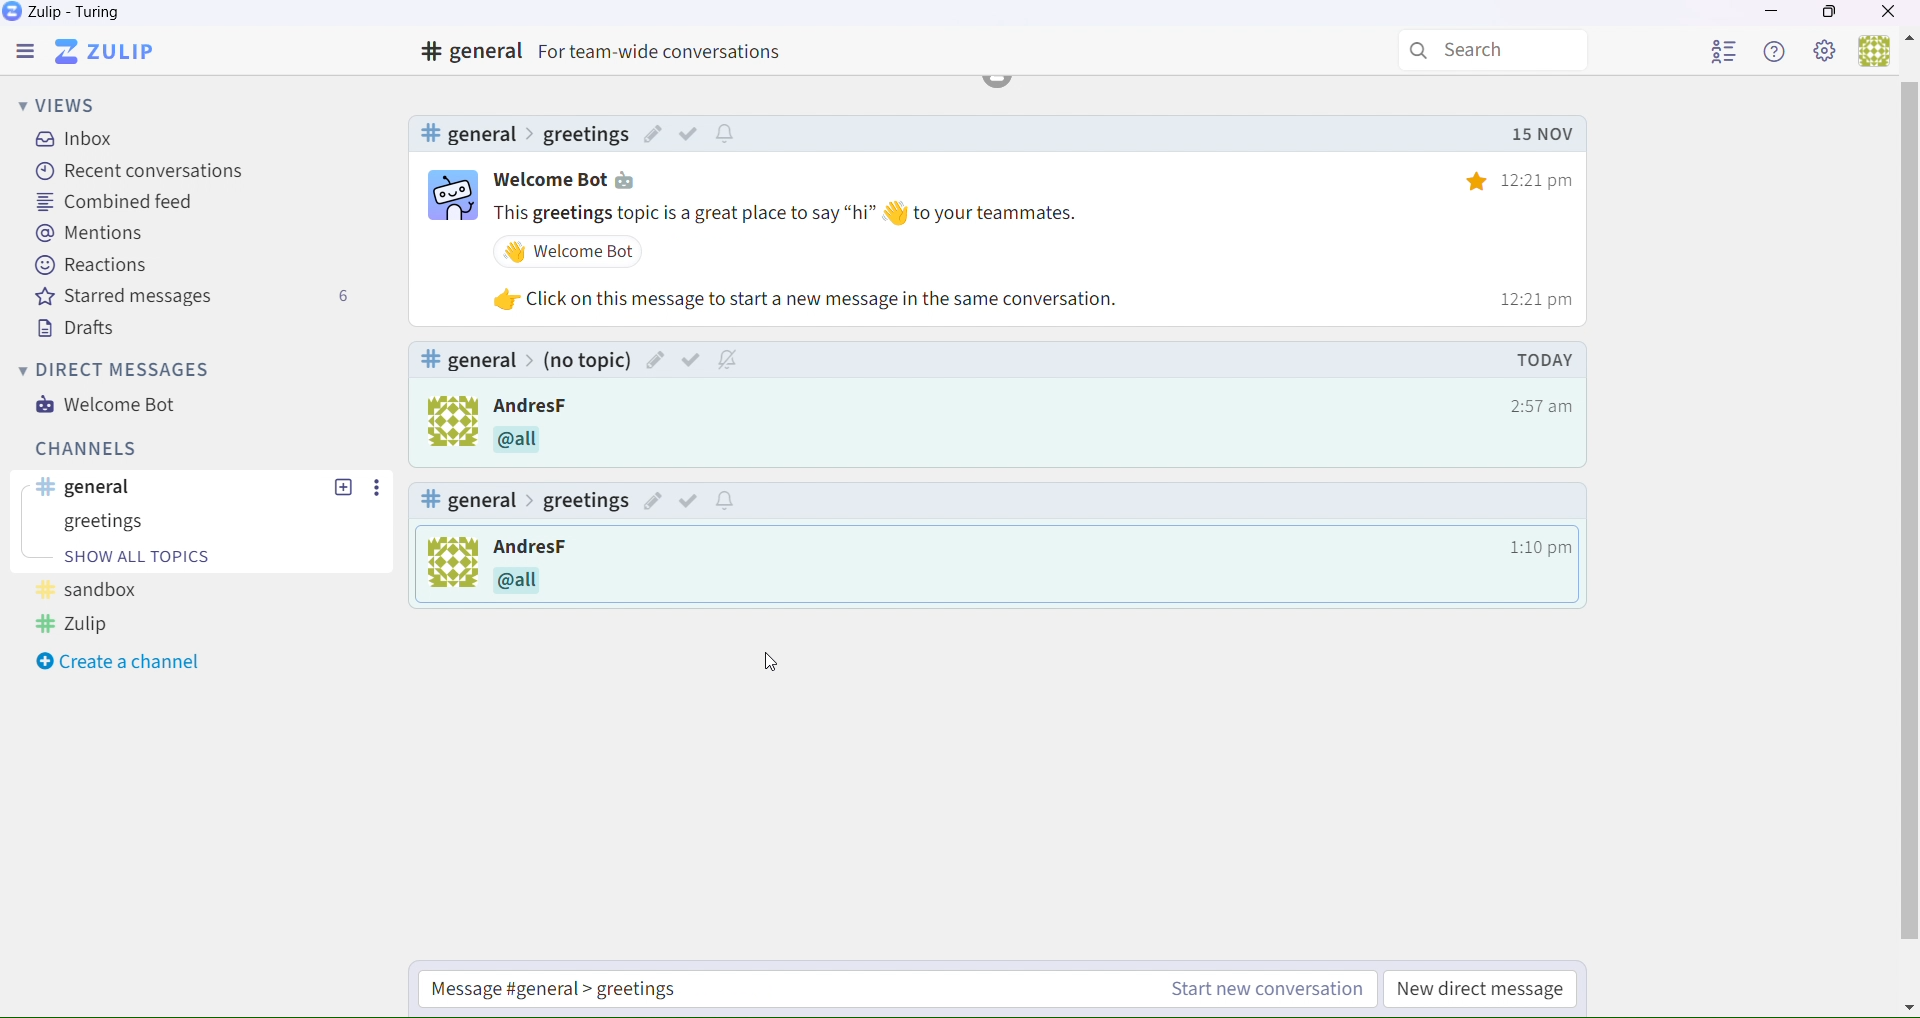  What do you see at coordinates (569, 178) in the screenshot?
I see `Welcome bot` at bounding box center [569, 178].